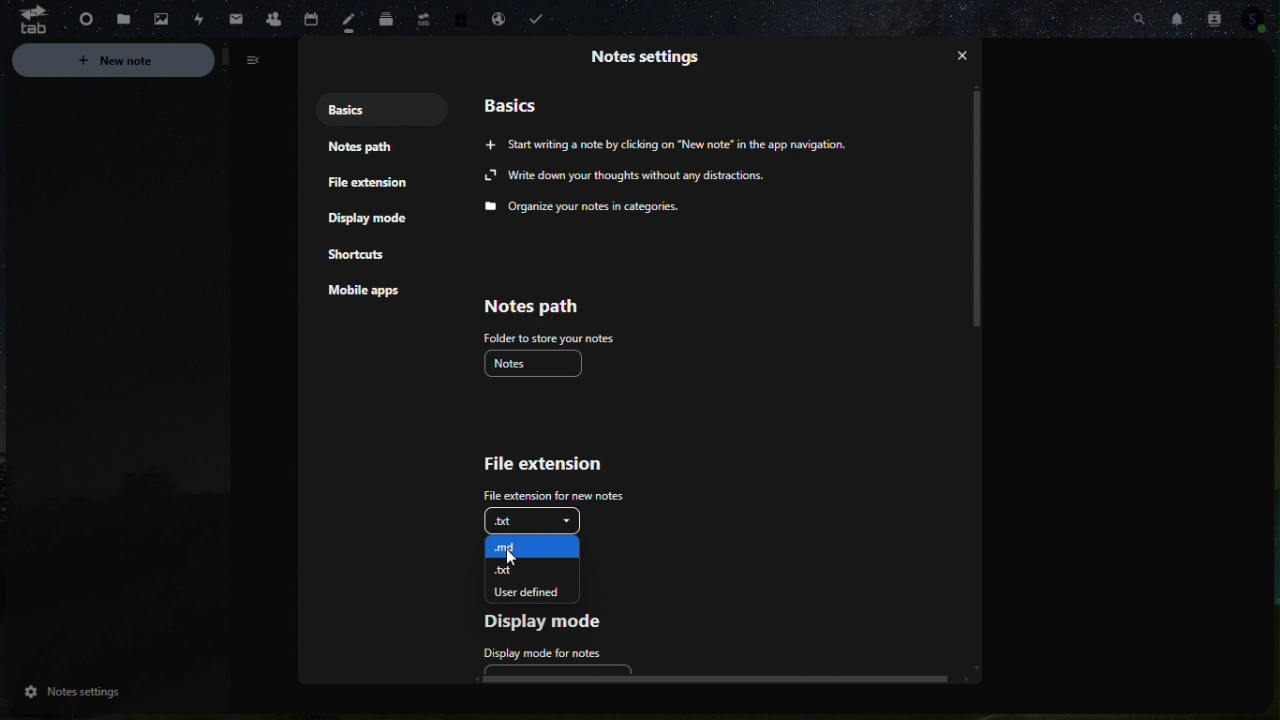  What do you see at coordinates (975, 210) in the screenshot?
I see `vertical scroll bar` at bounding box center [975, 210].